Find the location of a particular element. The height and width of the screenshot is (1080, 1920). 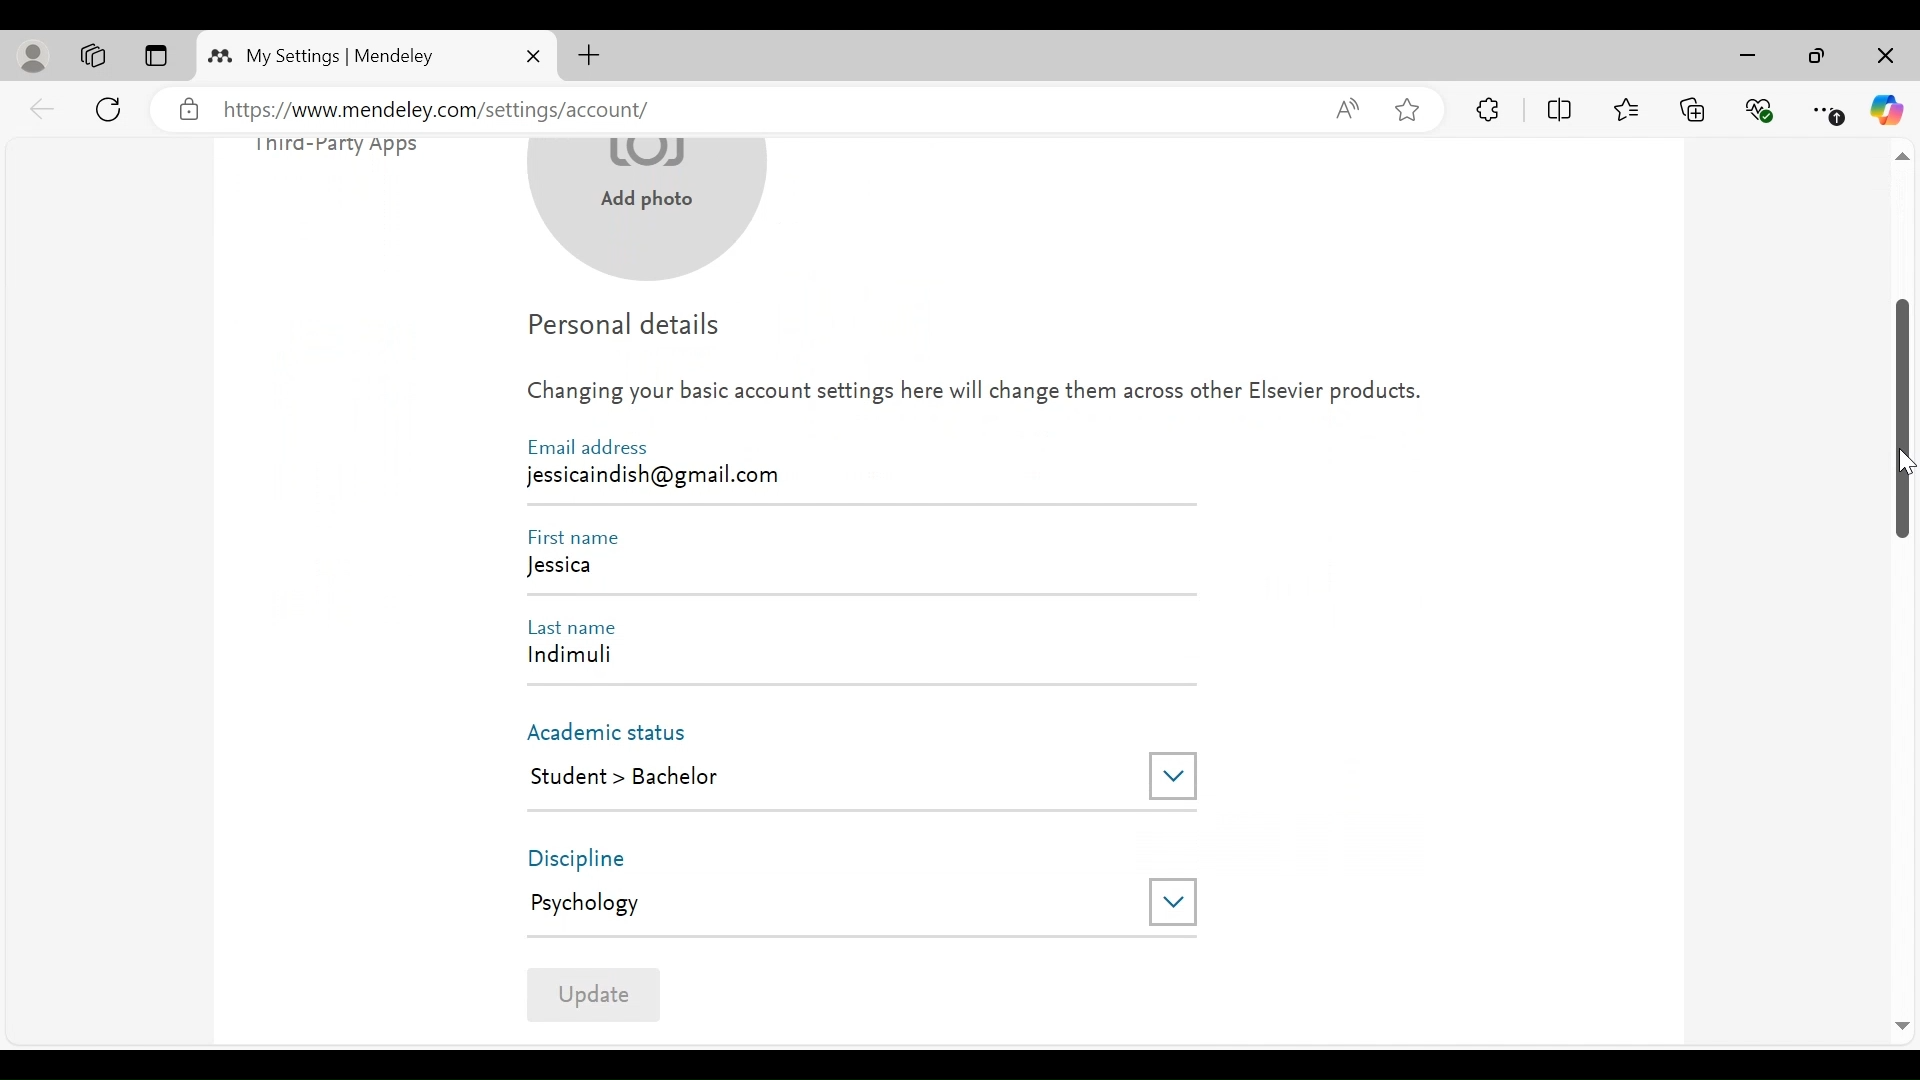

Scroll Down is located at coordinates (1901, 1027).